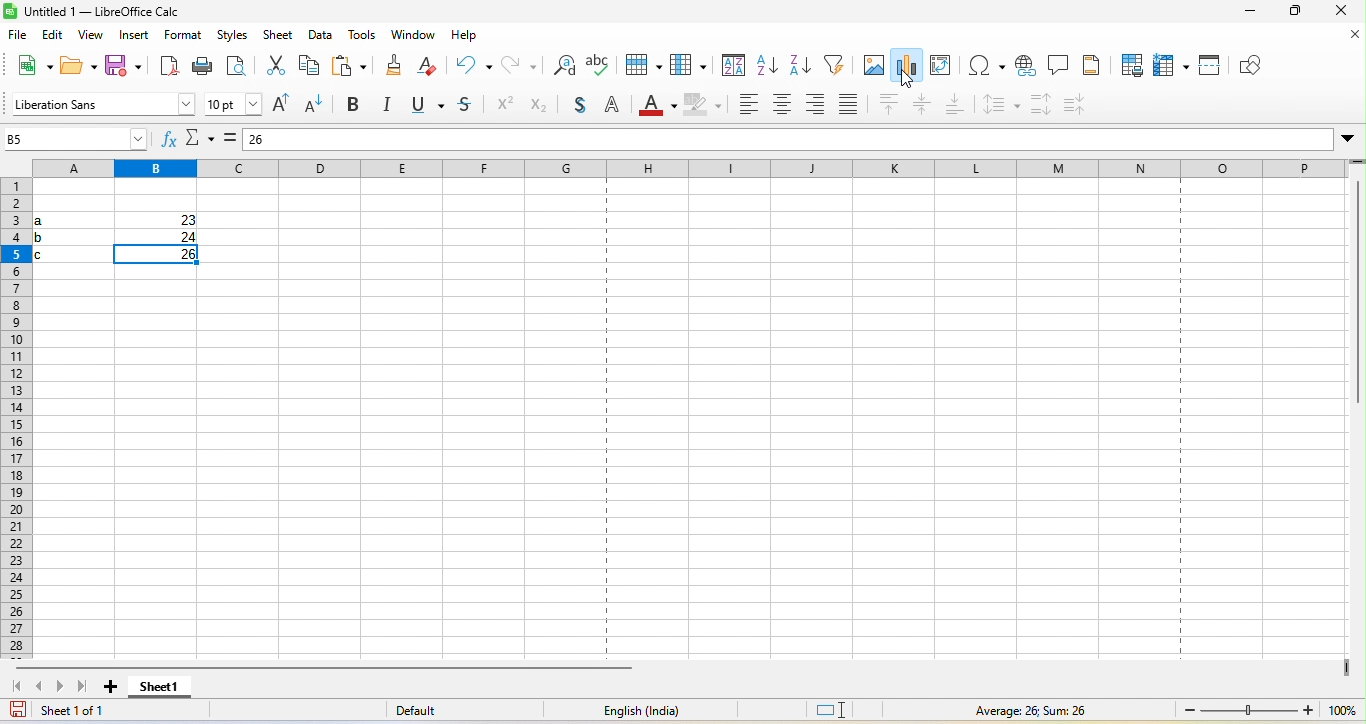 The image size is (1366, 724). Describe the element at coordinates (75, 140) in the screenshot. I see `name box` at that location.